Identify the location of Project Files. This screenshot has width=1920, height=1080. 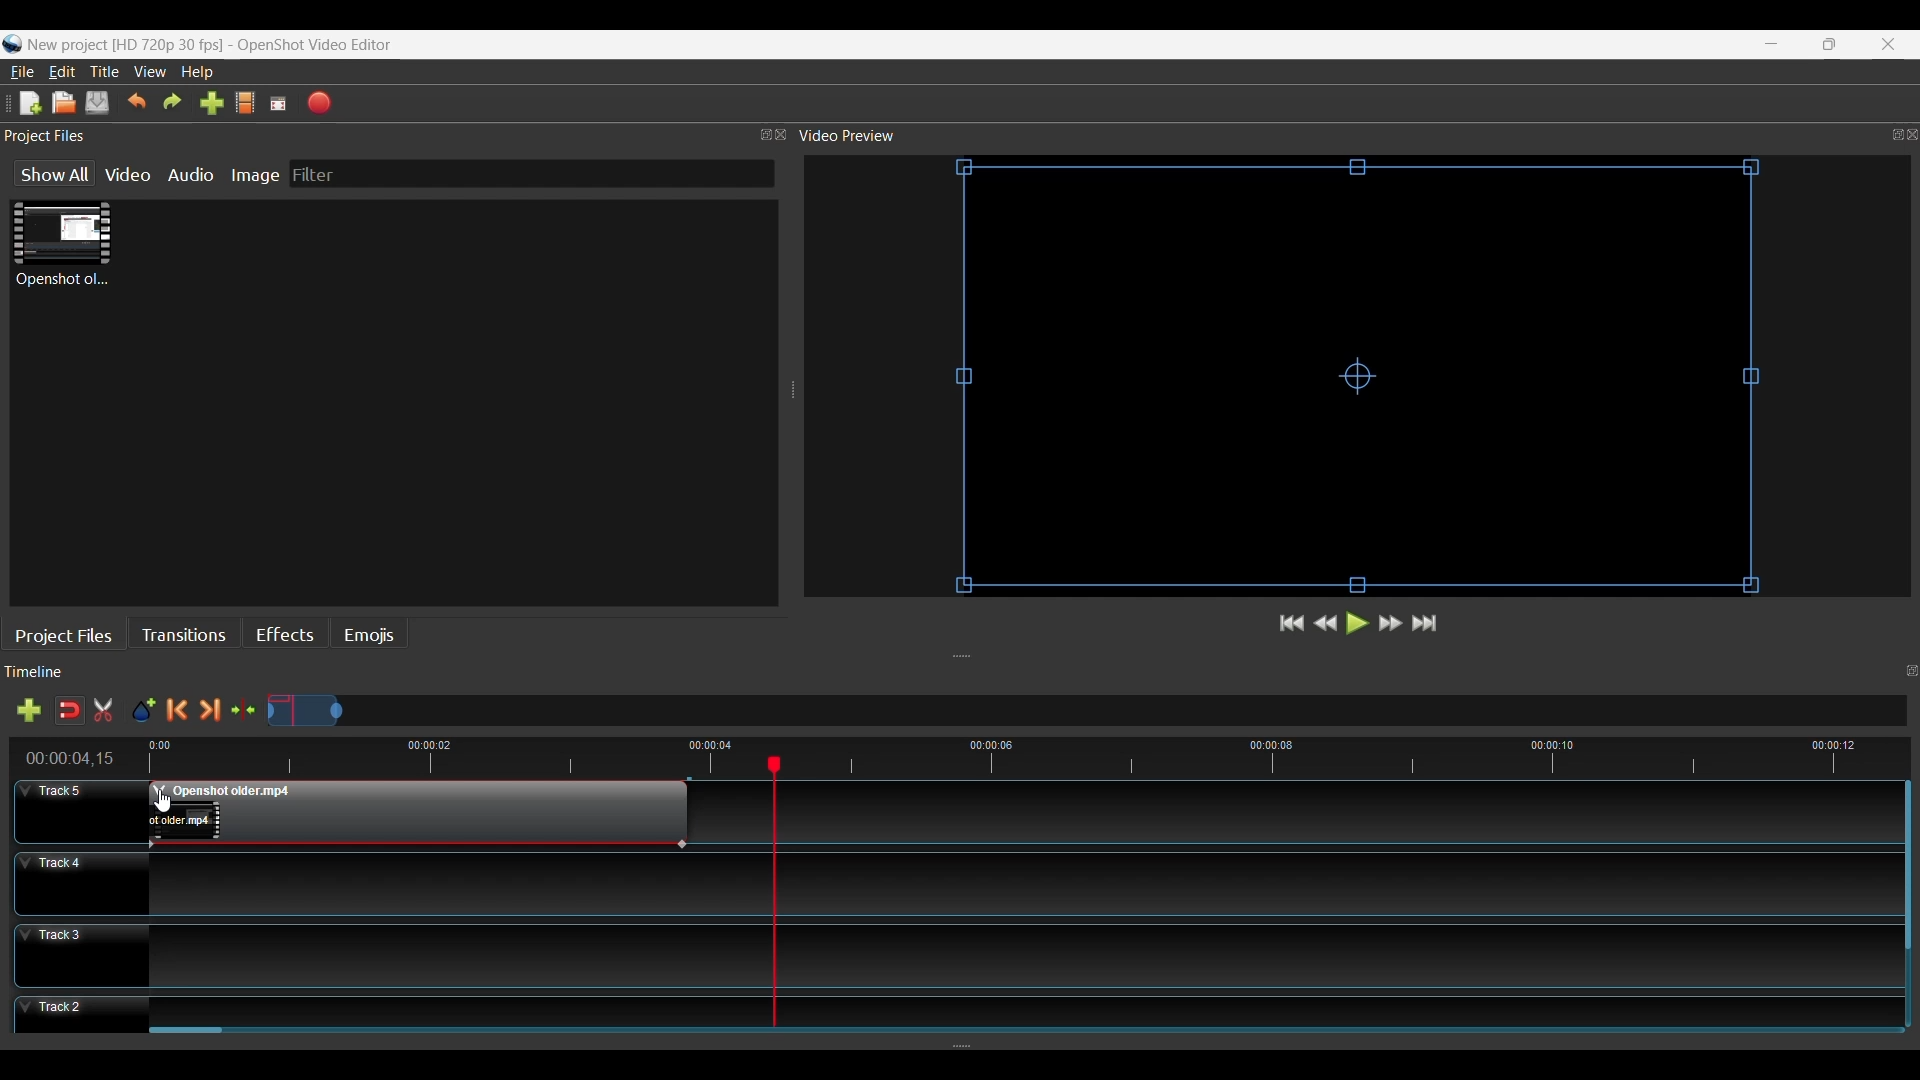
(68, 634).